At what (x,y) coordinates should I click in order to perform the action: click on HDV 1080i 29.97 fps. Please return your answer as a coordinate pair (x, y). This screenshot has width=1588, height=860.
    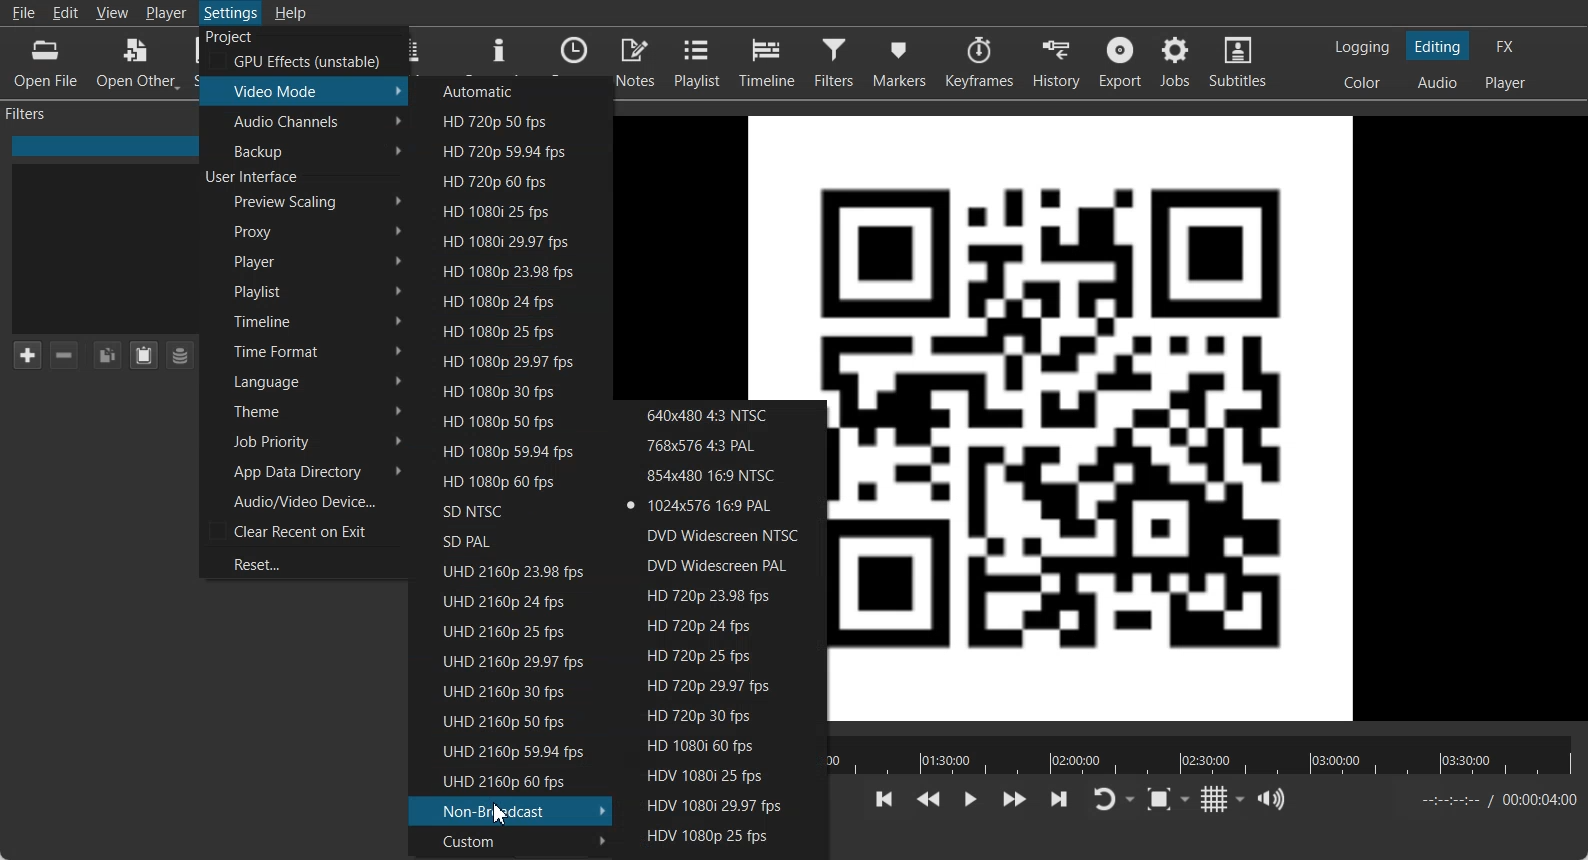
    Looking at the image, I should click on (719, 804).